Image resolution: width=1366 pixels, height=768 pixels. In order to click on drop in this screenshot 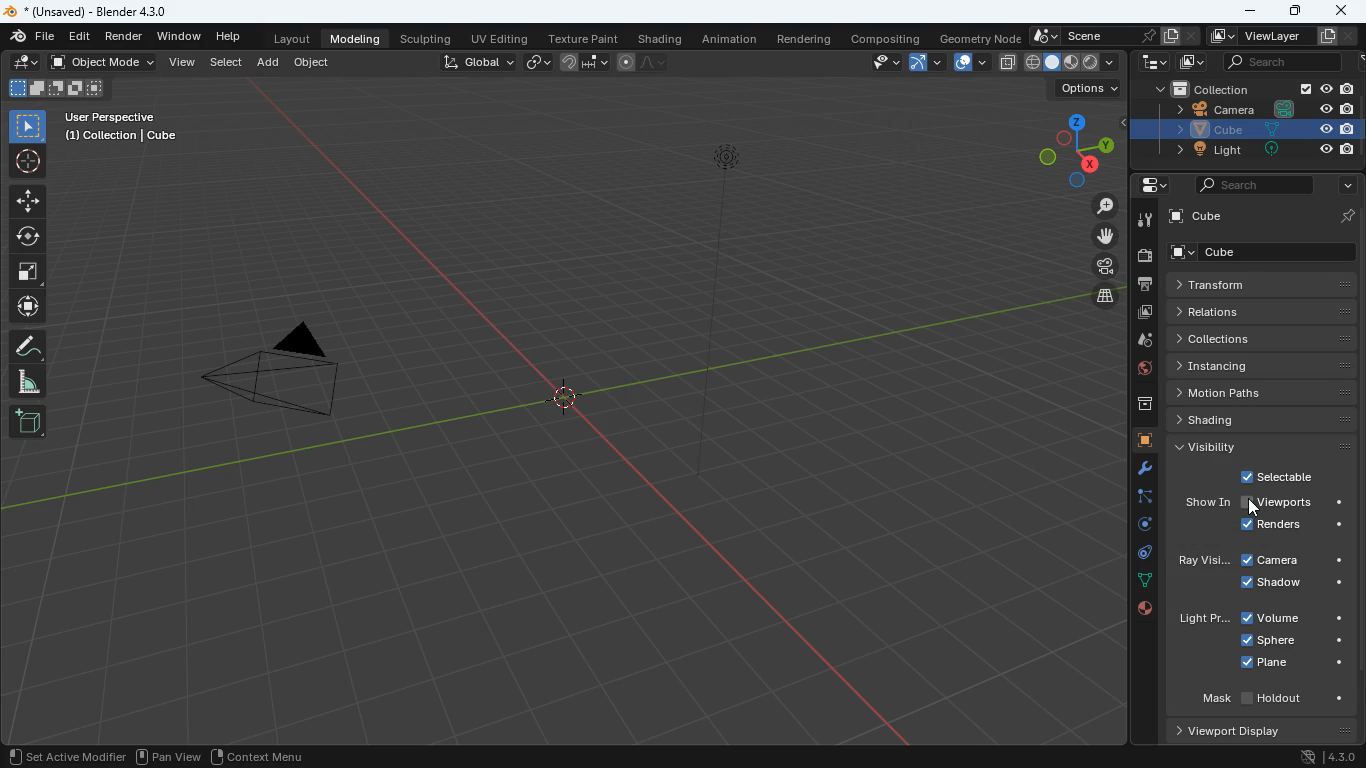, I will do `click(1138, 343)`.